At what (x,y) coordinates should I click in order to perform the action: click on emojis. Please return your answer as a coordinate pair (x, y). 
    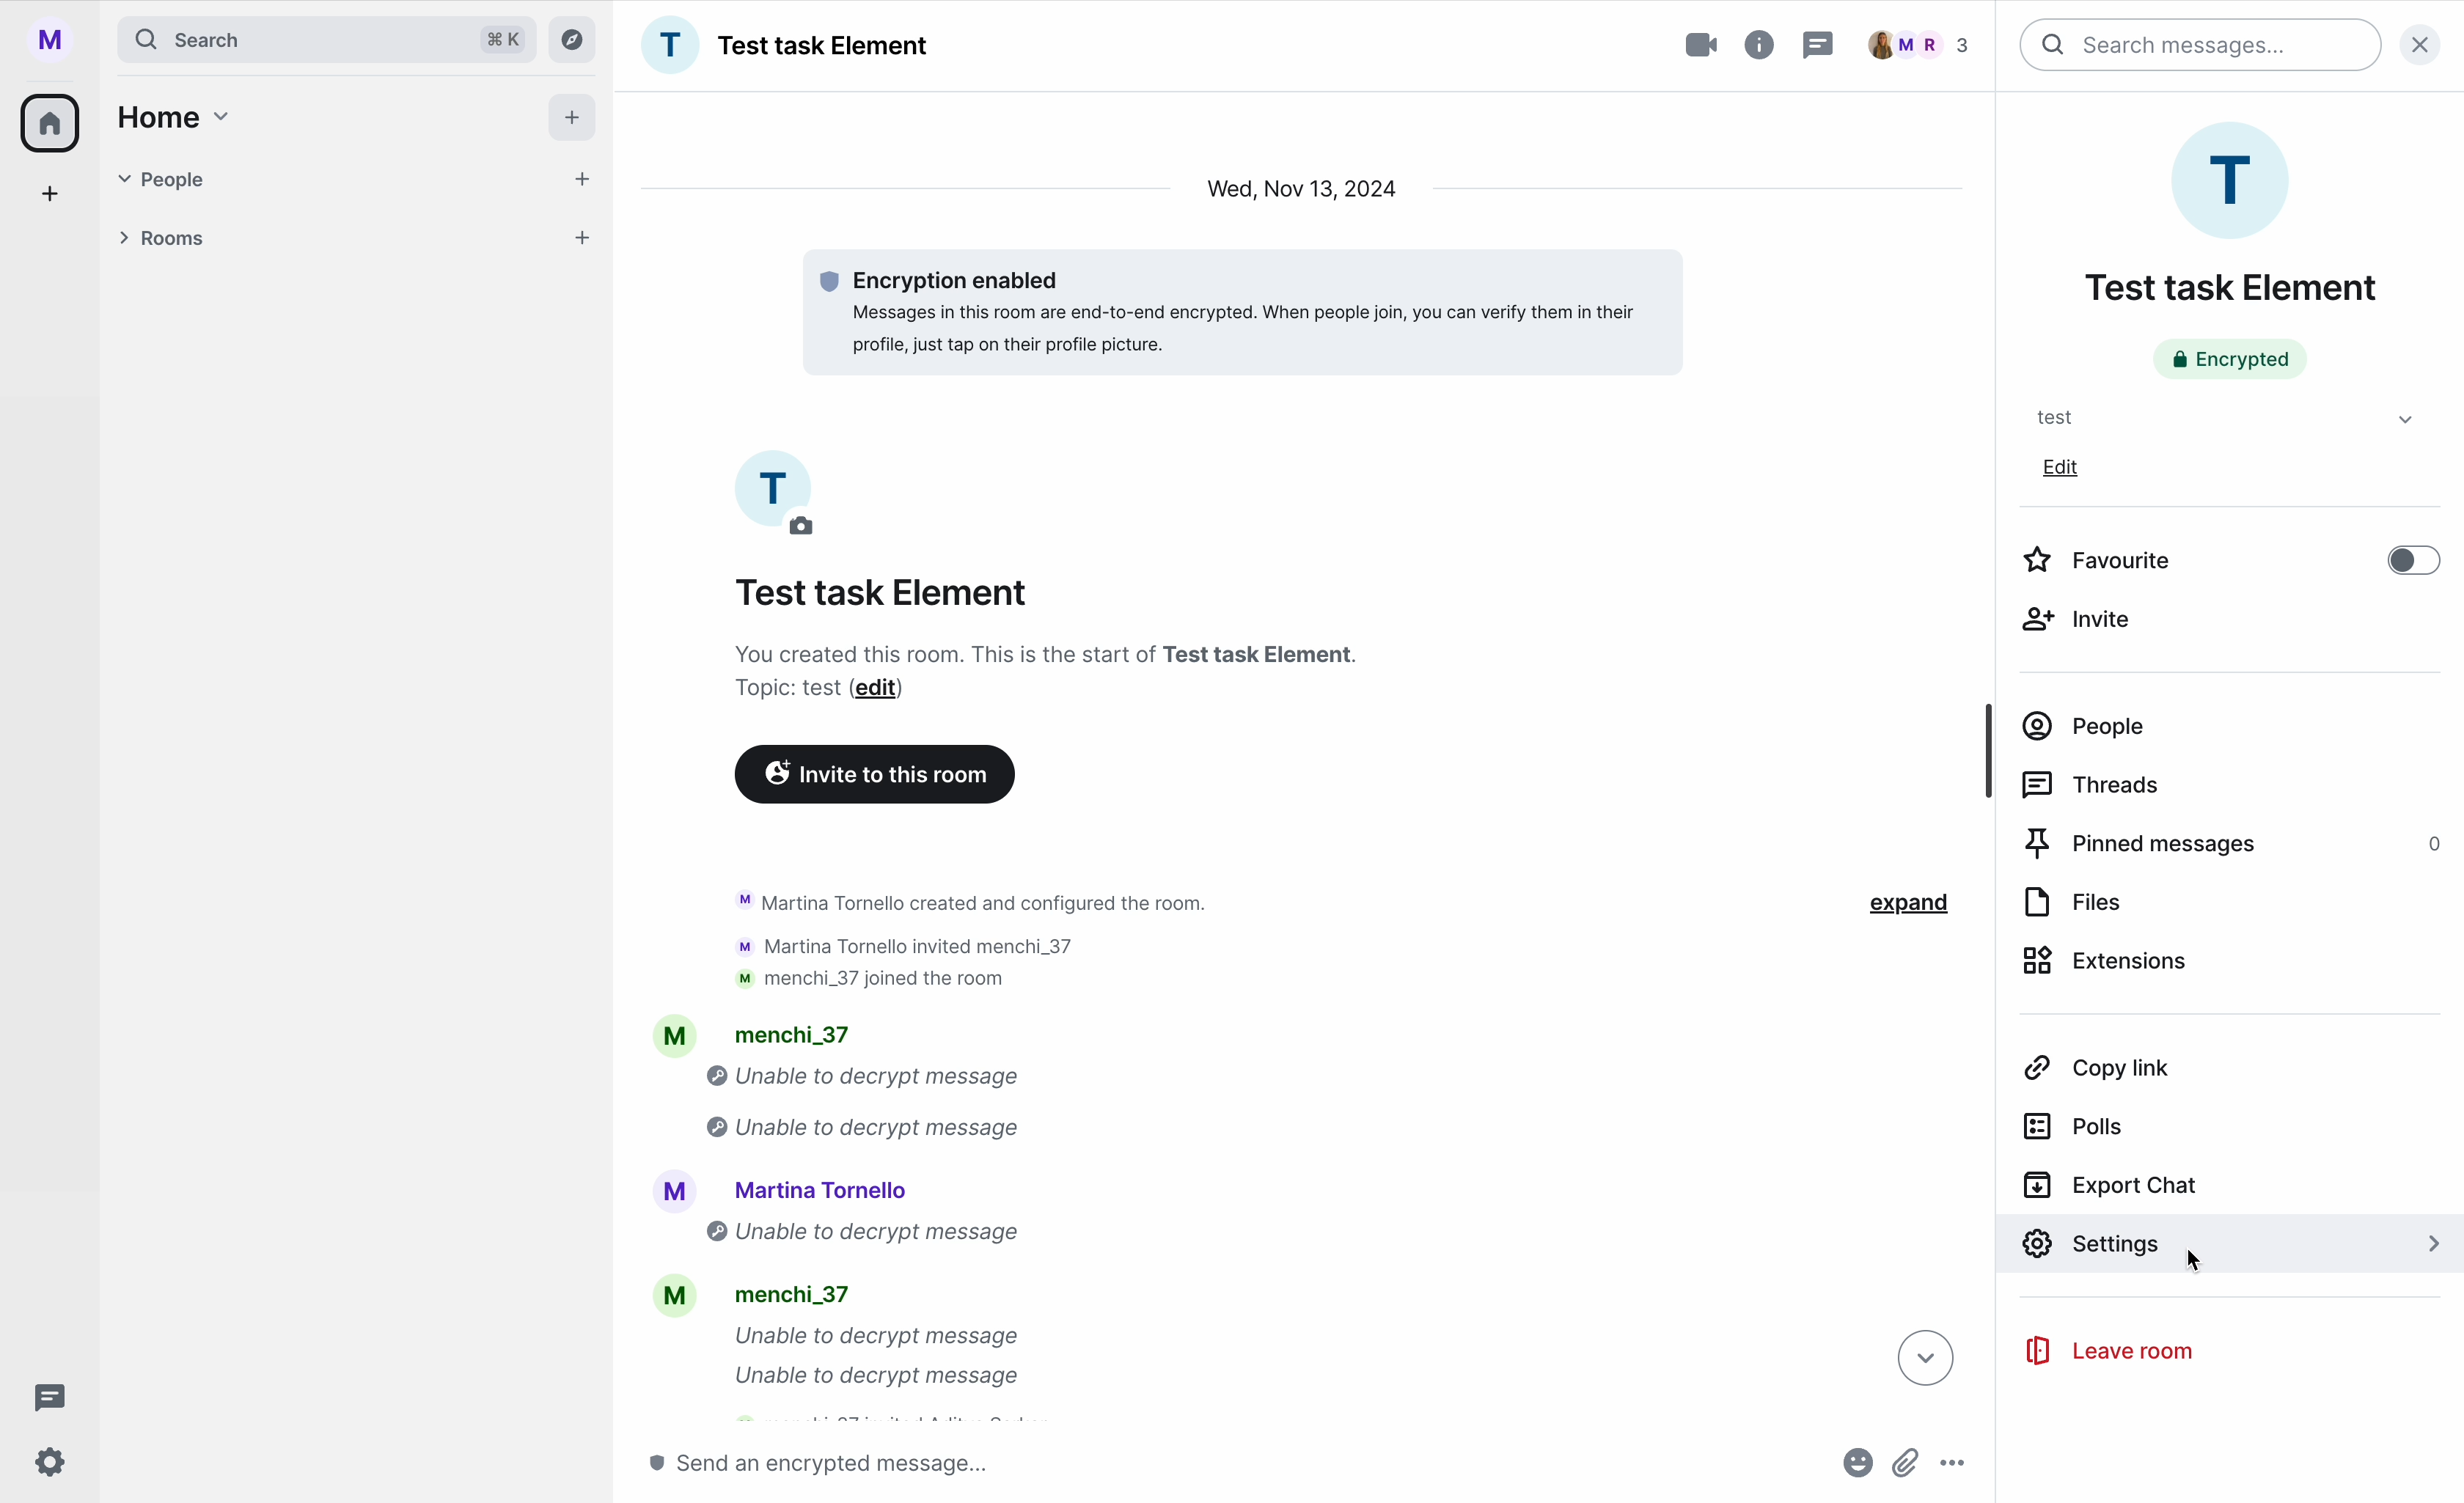
    Looking at the image, I should click on (1855, 1464).